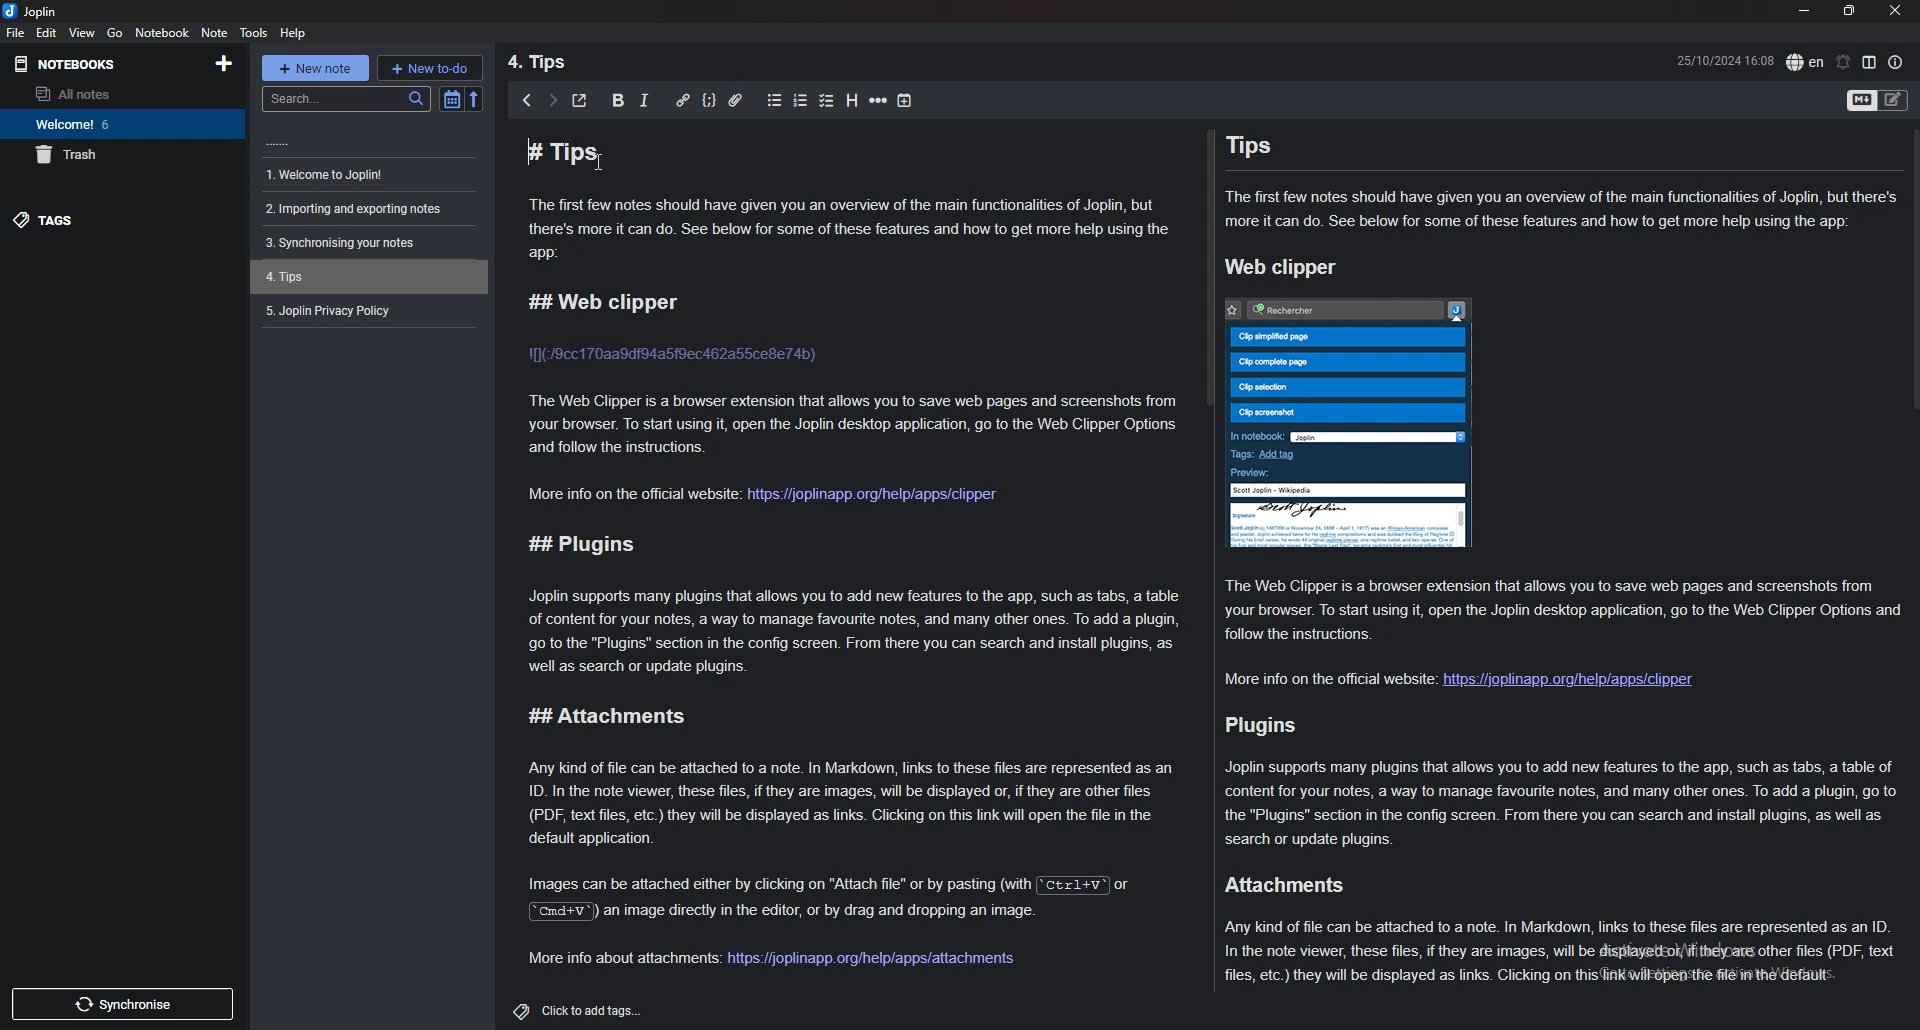 The width and height of the screenshot is (1920, 1030). What do you see at coordinates (343, 99) in the screenshot?
I see `search bar` at bounding box center [343, 99].